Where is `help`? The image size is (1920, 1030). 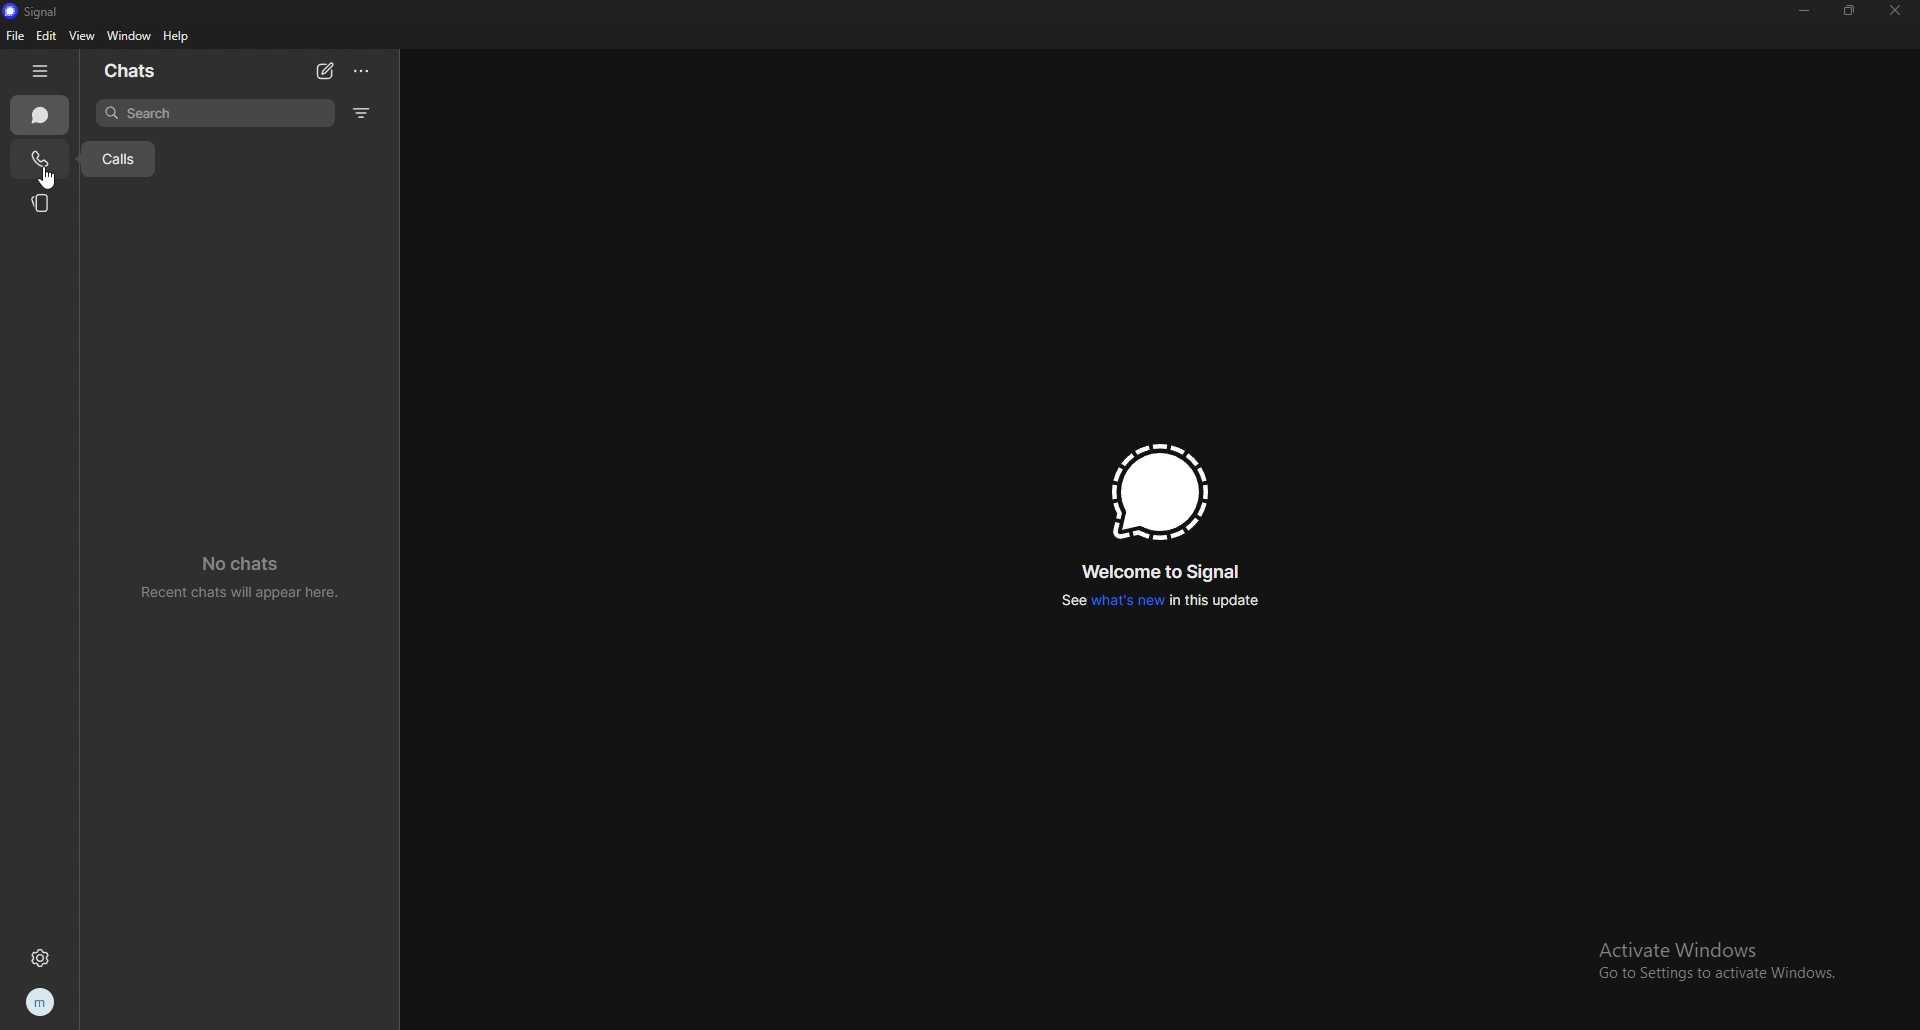 help is located at coordinates (178, 36).